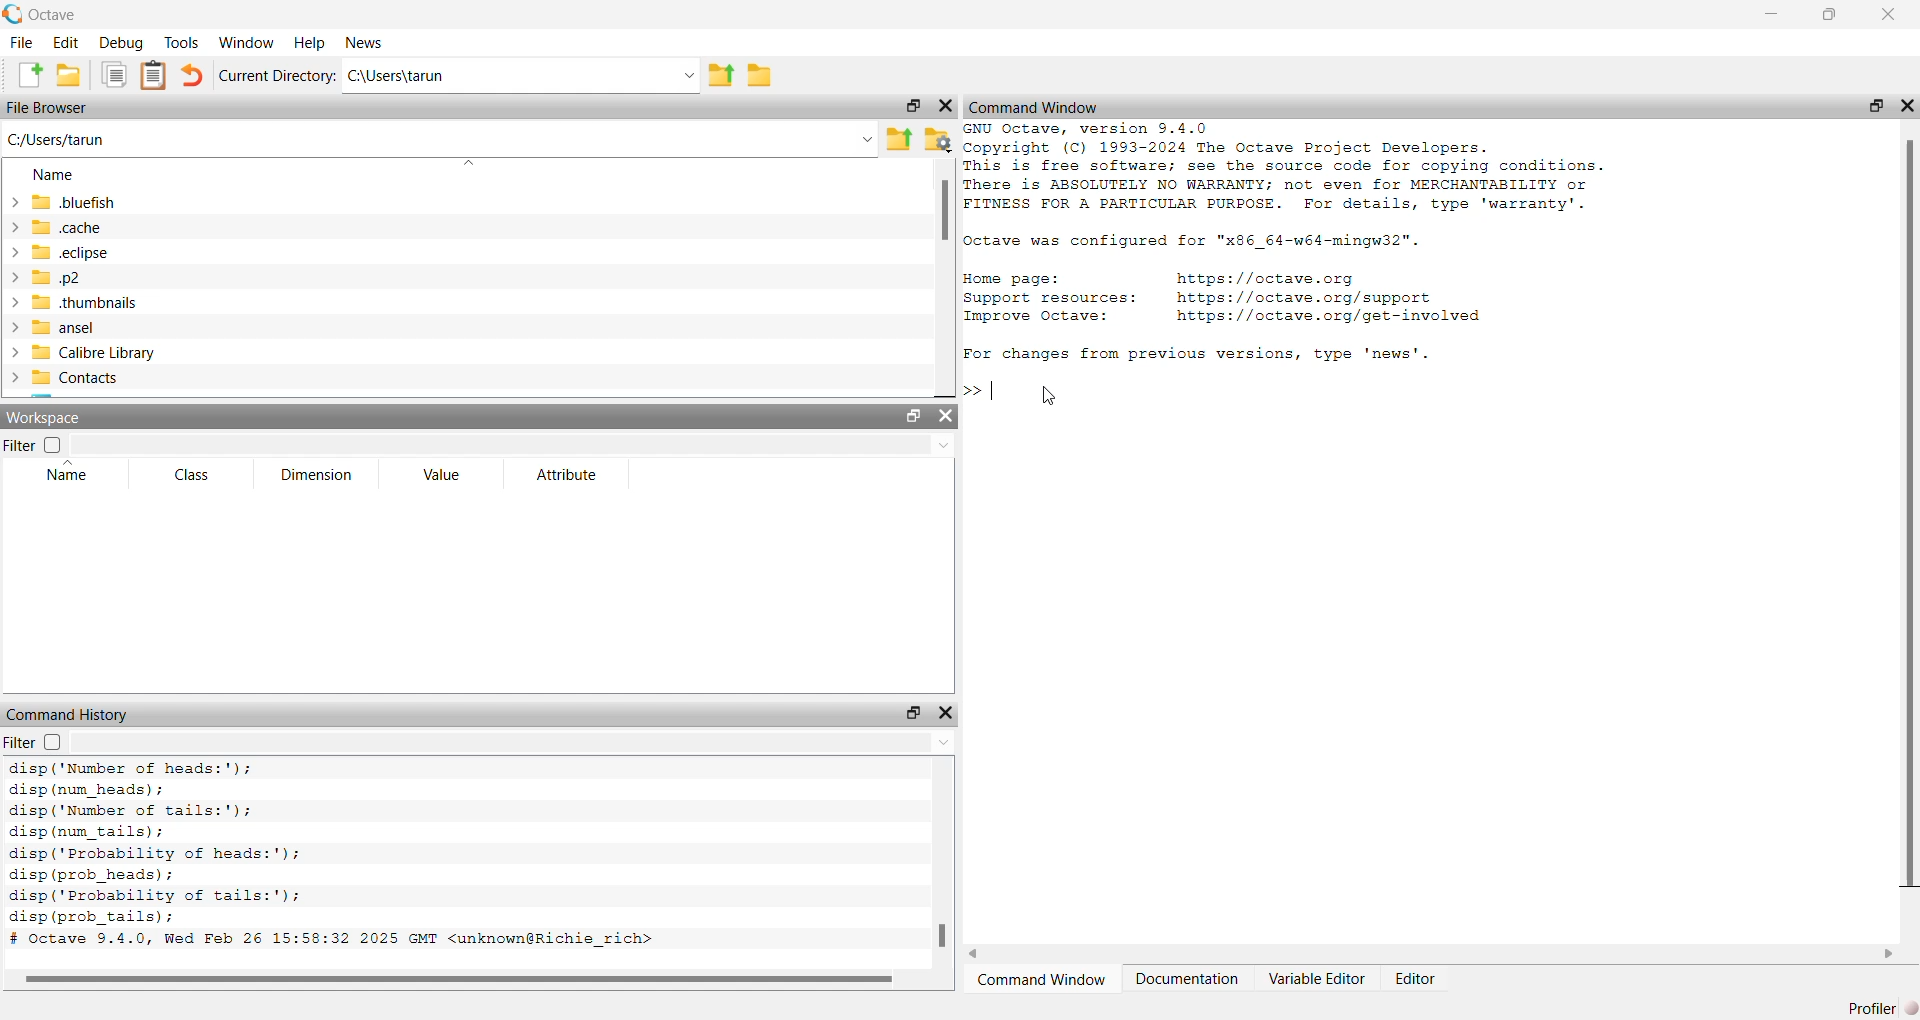  Describe the element at coordinates (505, 75) in the screenshot. I see `C:\Users\tarun` at that location.